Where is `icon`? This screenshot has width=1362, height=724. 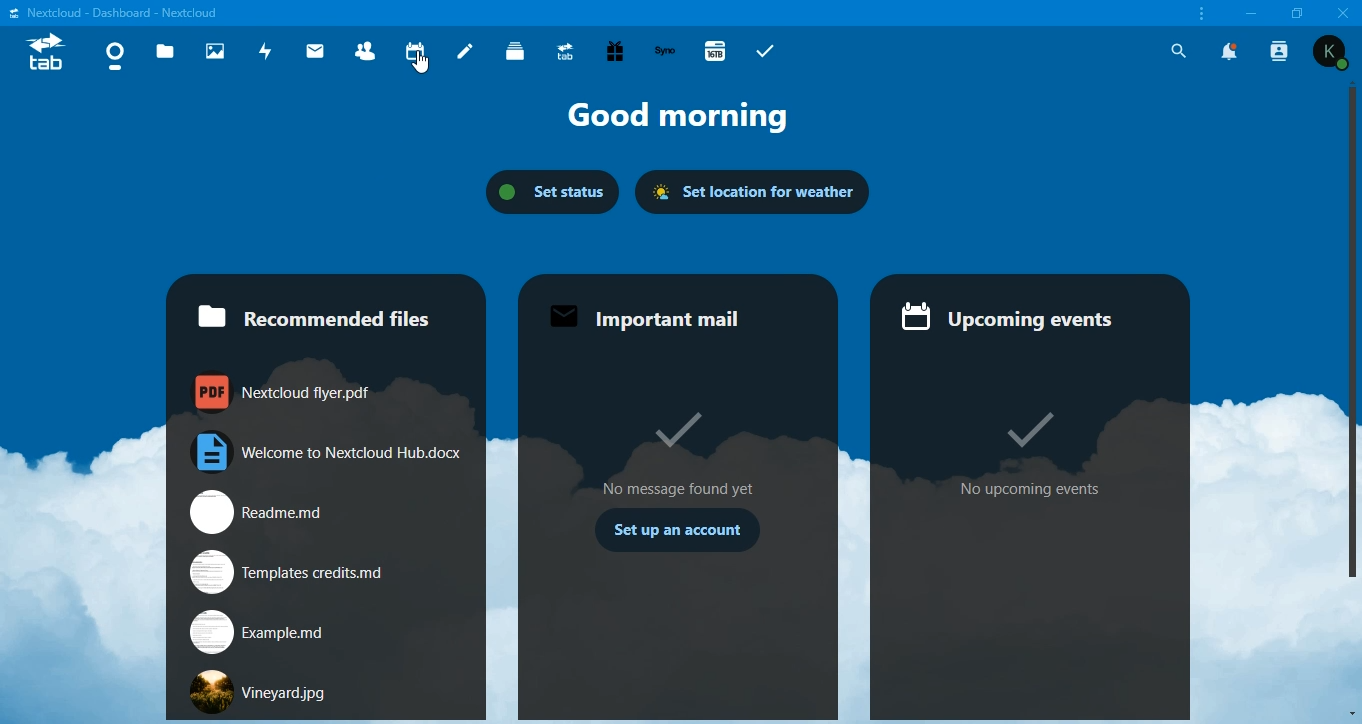 icon is located at coordinates (50, 53).